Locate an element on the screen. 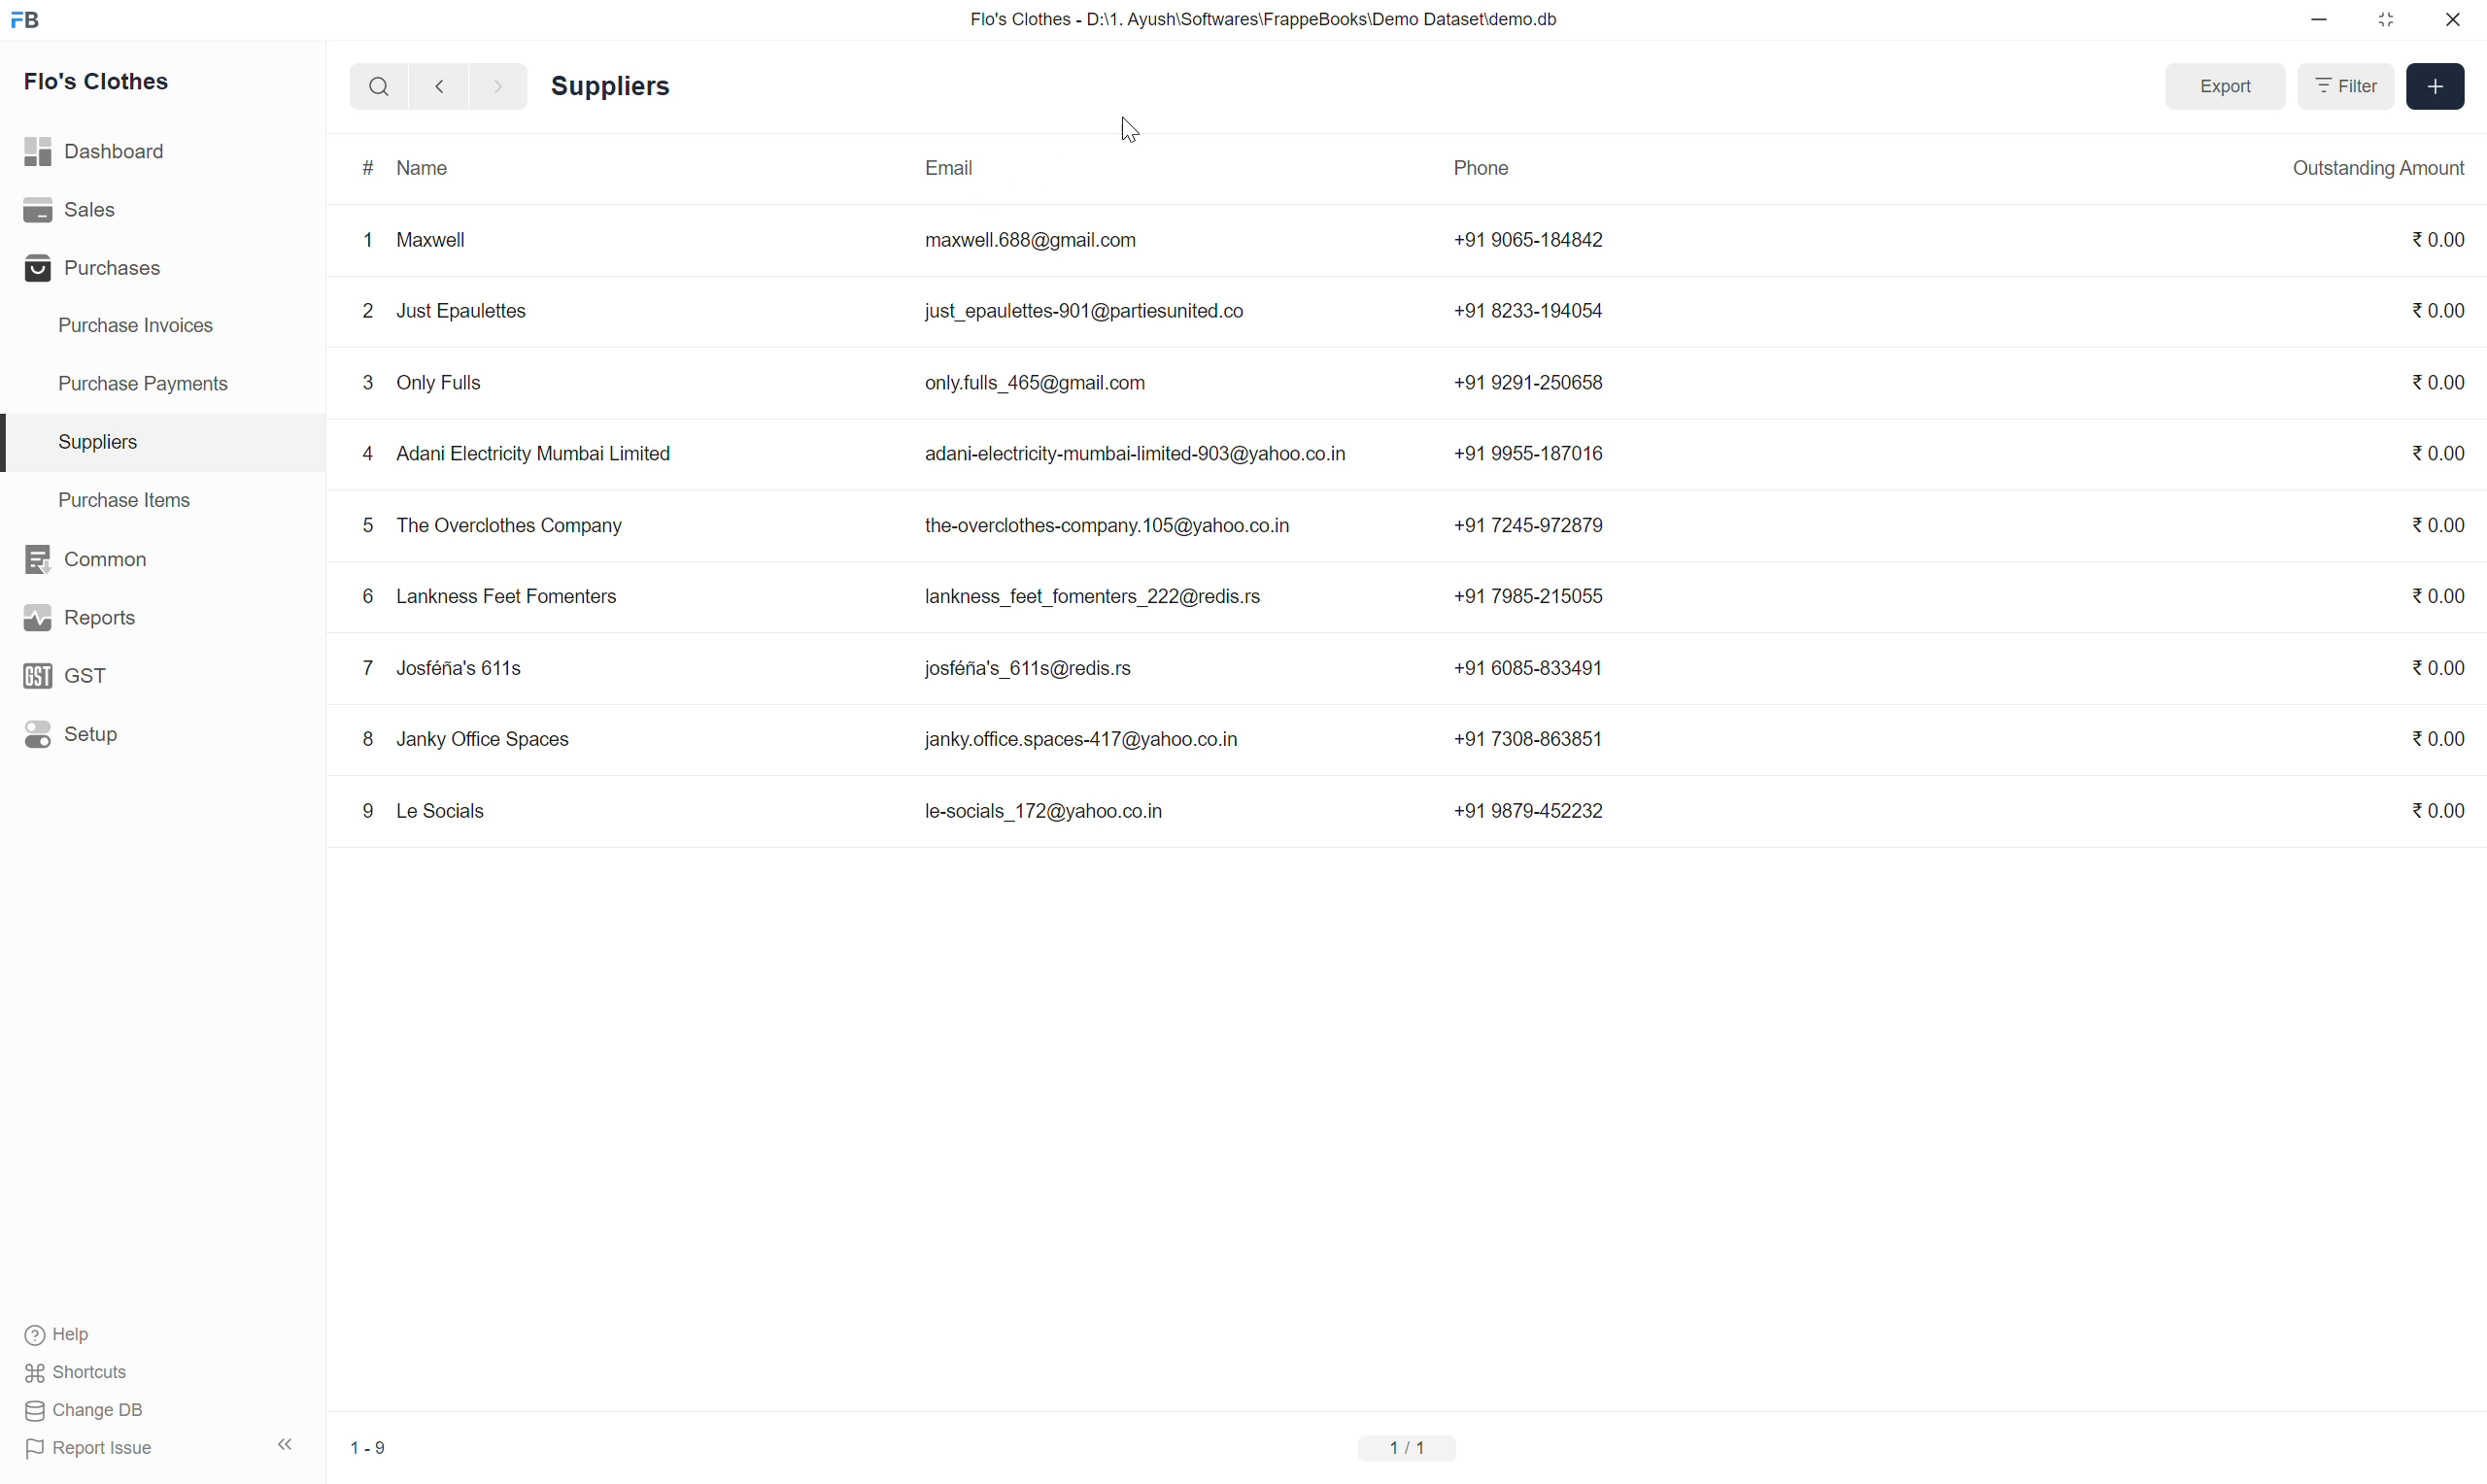 This screenshot has height=1484, width=2487. The Overclothes Company is located at coordinates (515, 527).